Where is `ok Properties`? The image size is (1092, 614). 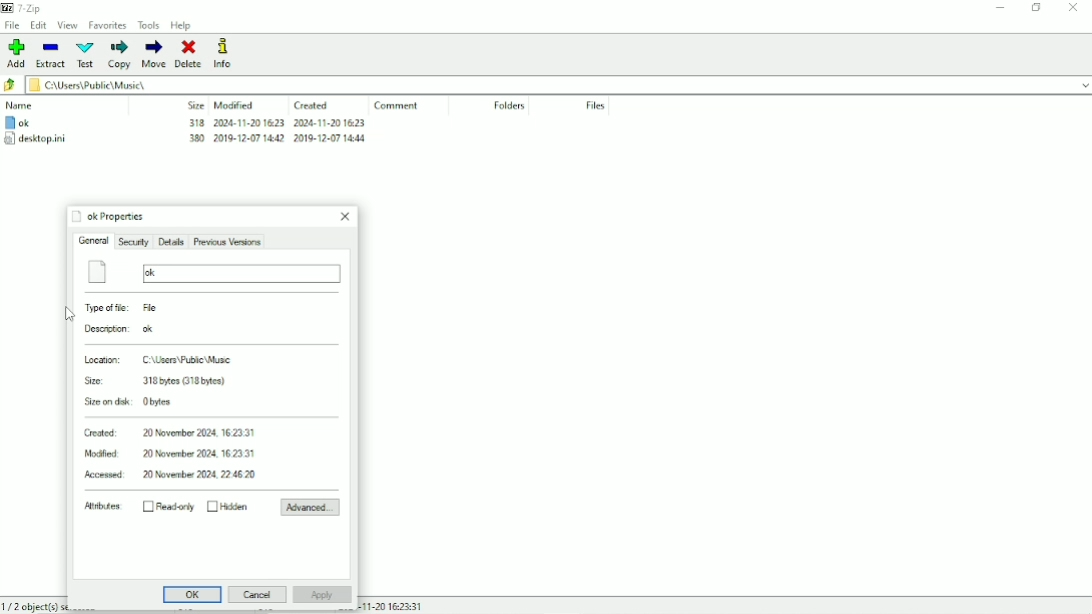
ok Properties is located at coordinates (108, 217).